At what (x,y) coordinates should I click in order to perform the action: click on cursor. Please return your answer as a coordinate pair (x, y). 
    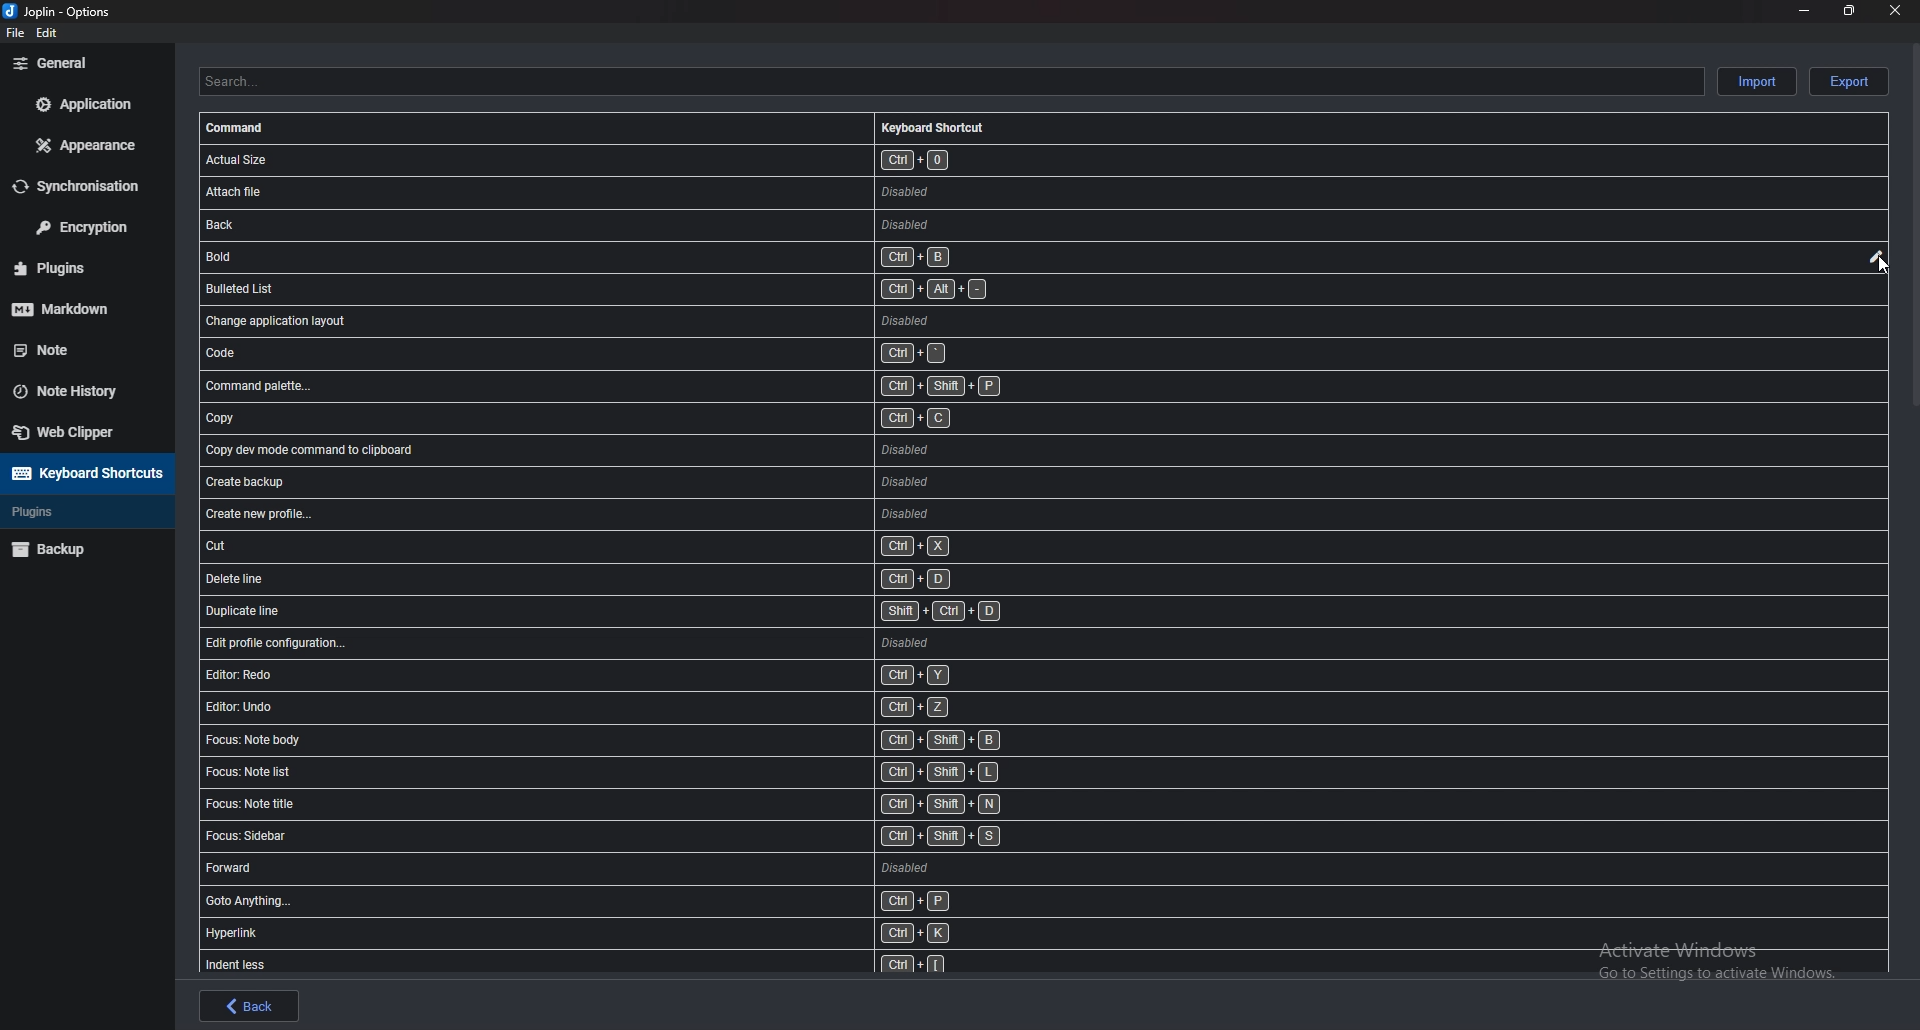
    Looking at the image, I should click on (1879, 269).